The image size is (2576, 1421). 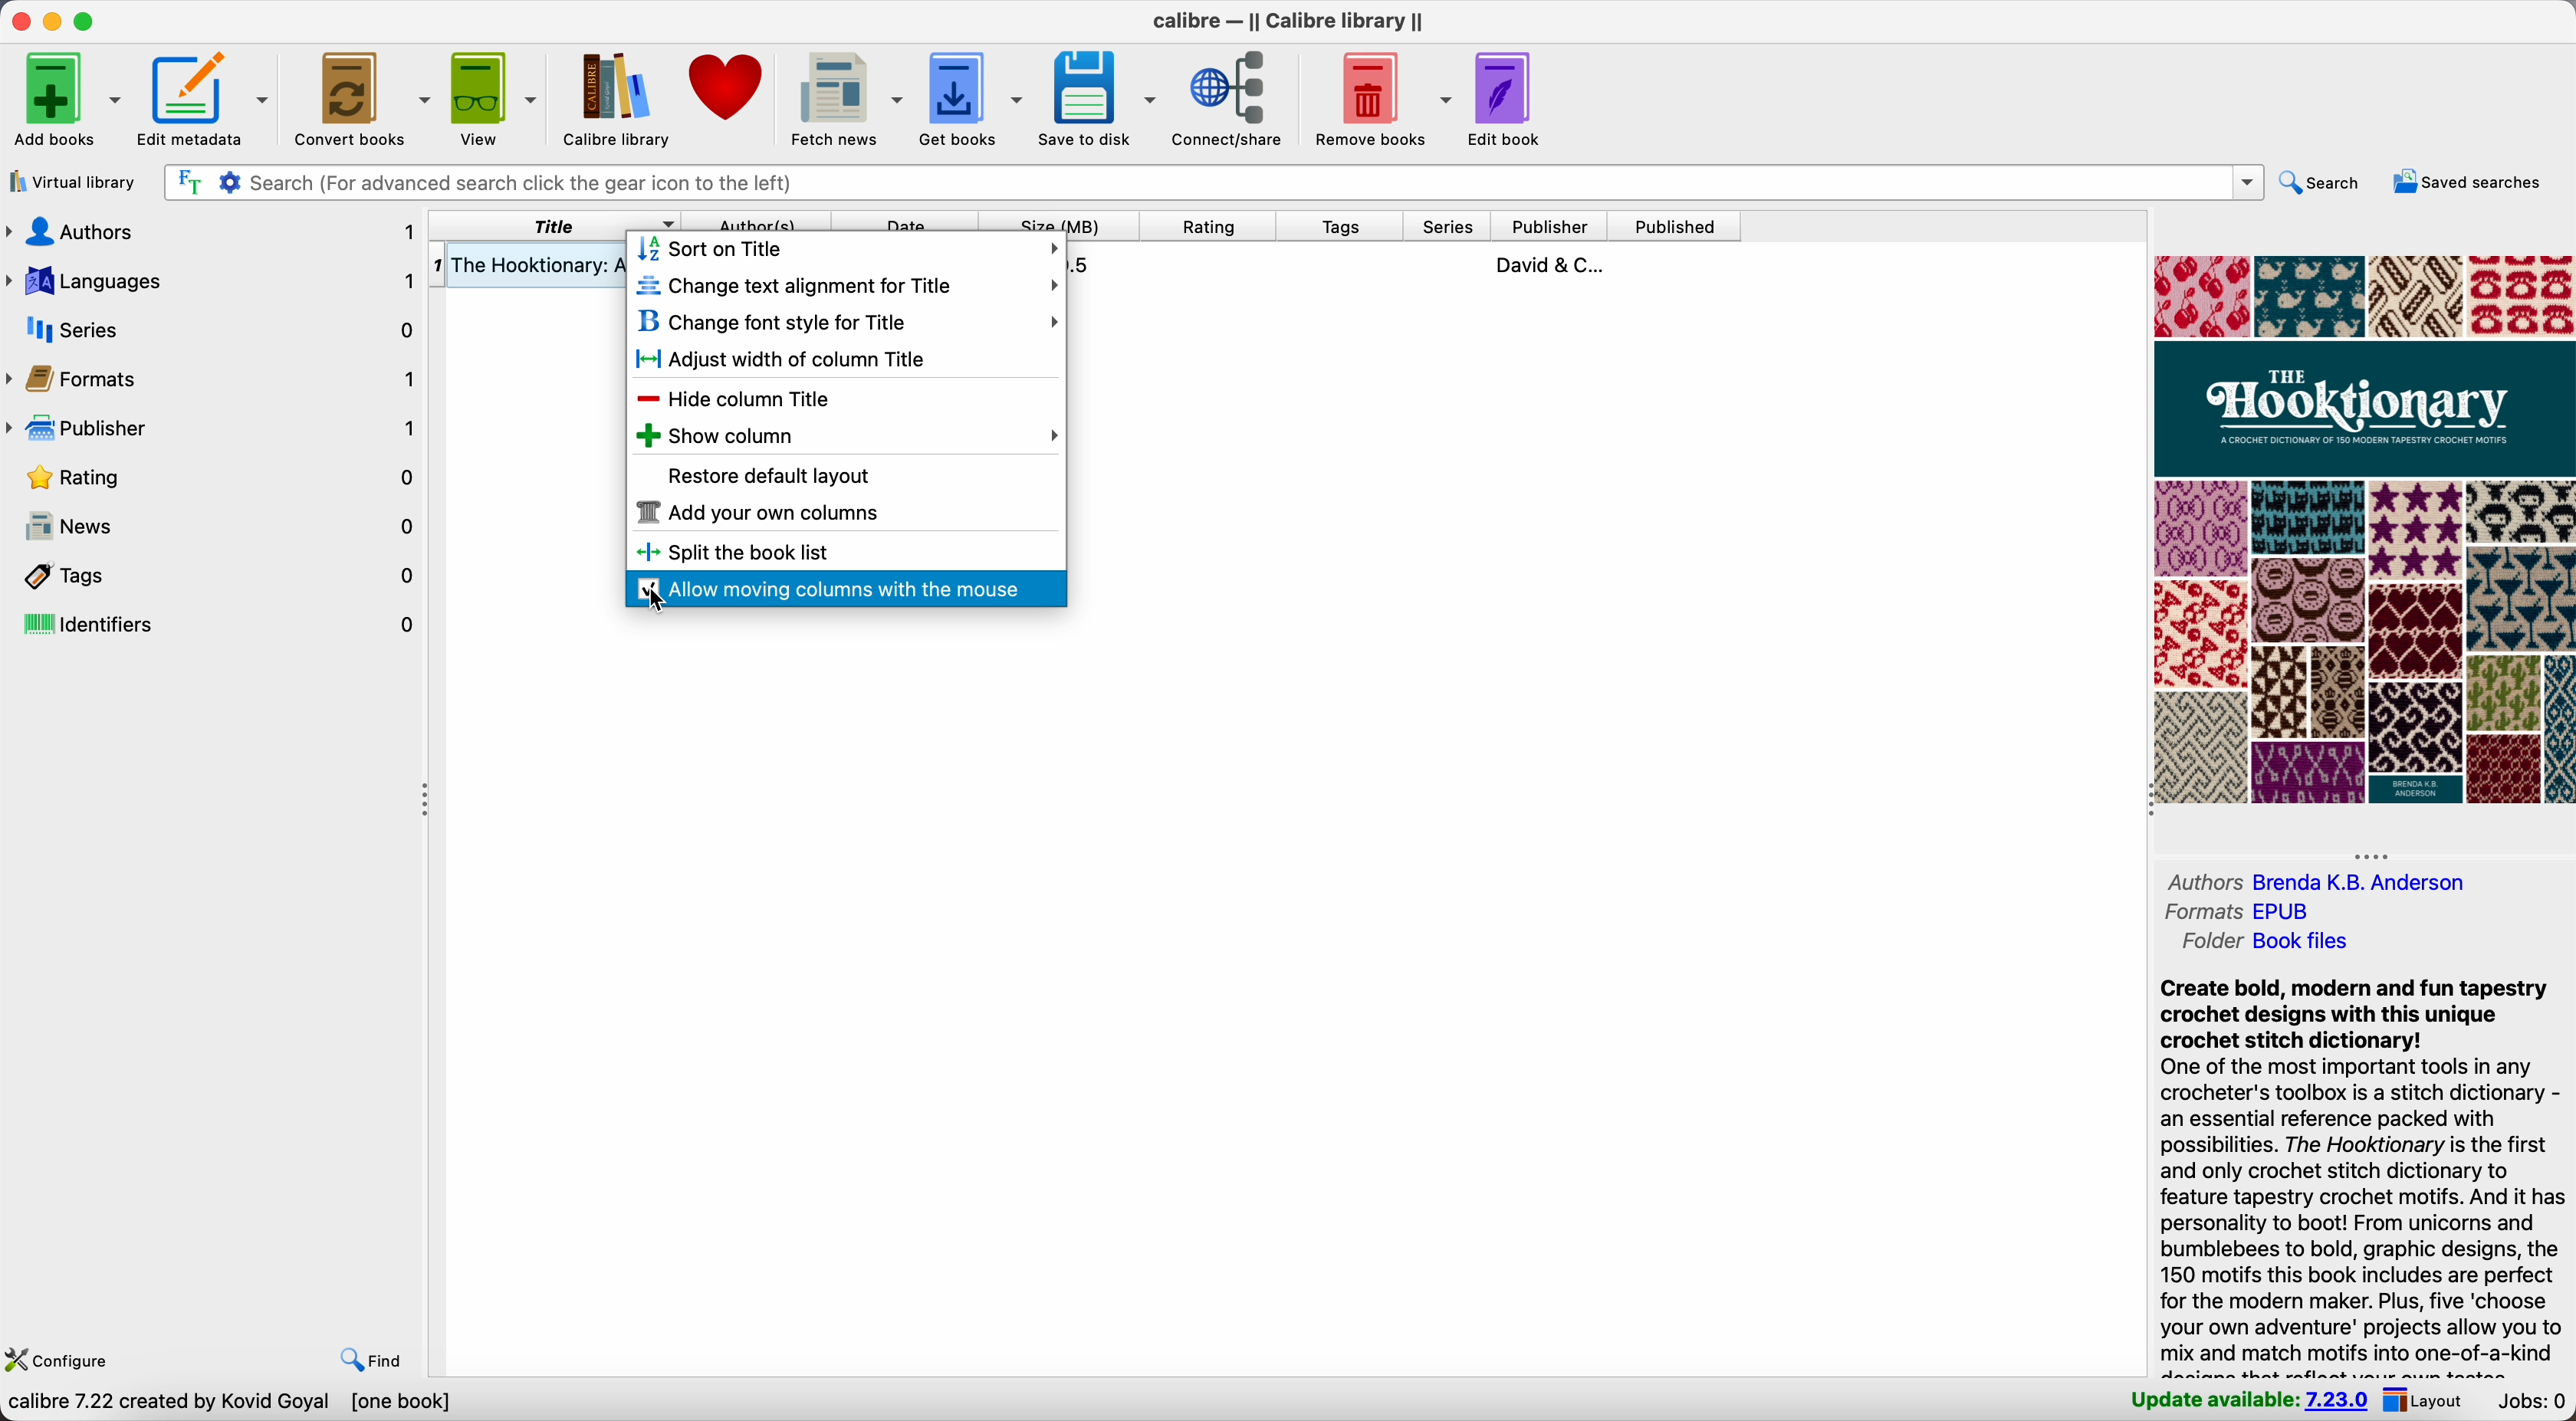 I want to click on layout, so click(x=2428, y=1401).